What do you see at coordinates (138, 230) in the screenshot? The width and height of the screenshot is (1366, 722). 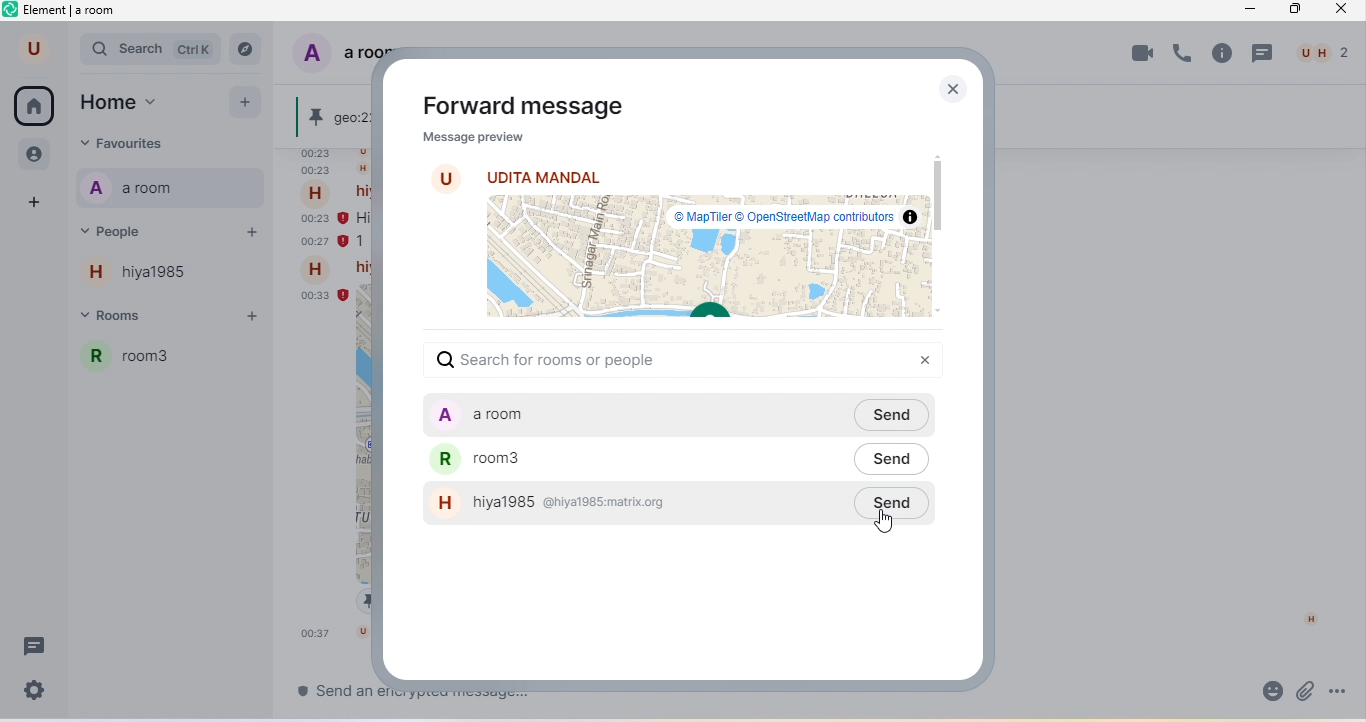 I see `people` at bounding box center [138, 230].